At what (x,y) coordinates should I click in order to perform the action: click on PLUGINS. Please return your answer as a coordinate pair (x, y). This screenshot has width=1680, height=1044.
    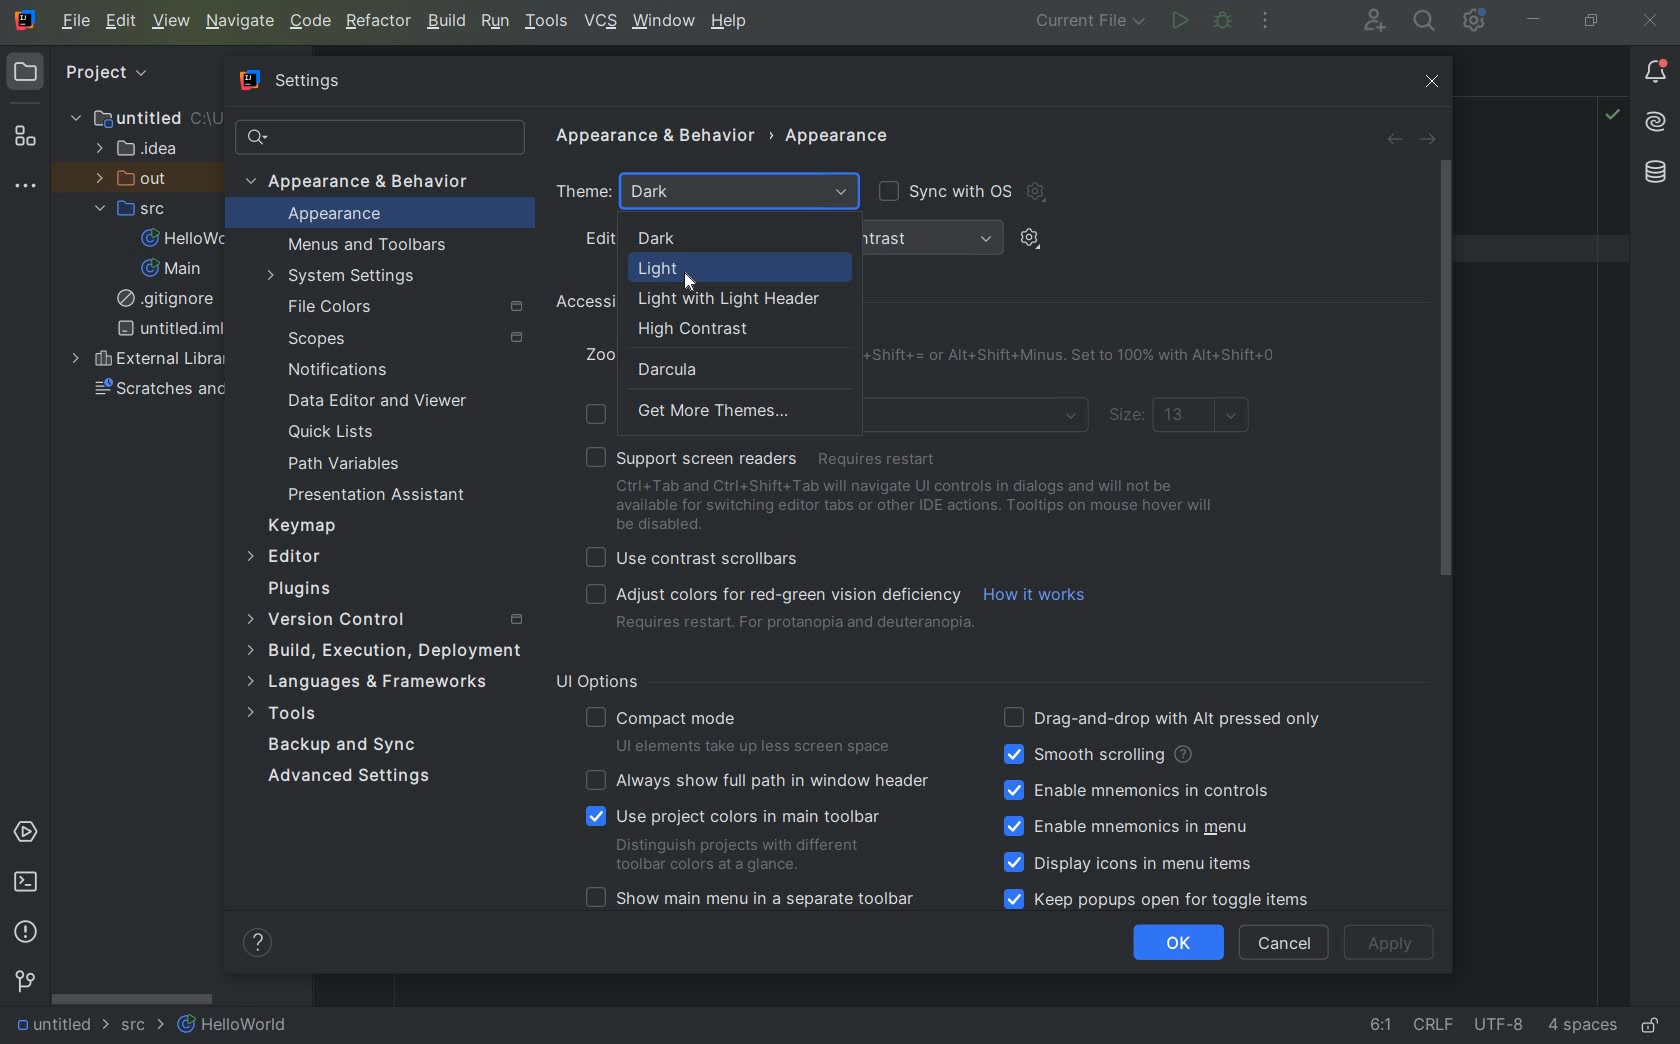
    Looking at the image, I should click on (315, 590).